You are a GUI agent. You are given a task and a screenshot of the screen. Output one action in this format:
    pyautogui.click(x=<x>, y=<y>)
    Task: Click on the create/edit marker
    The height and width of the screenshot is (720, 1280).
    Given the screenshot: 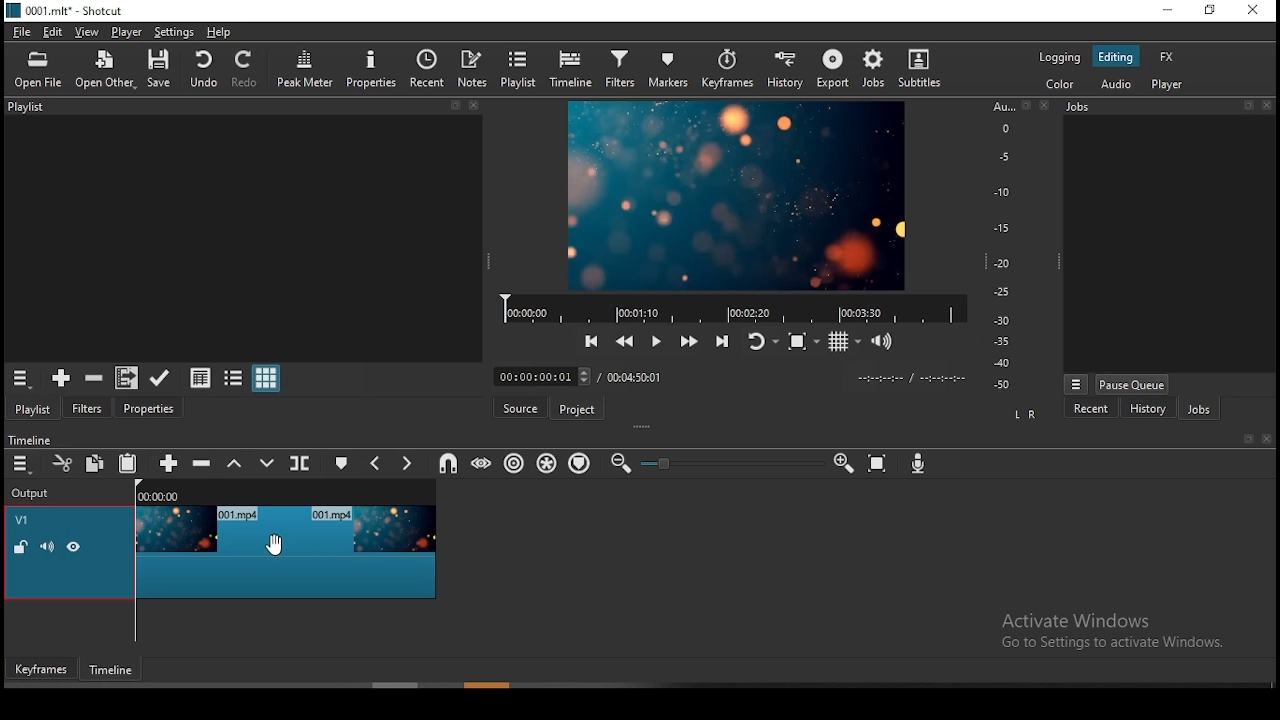 What is the action you would take?
    pyautogui.click(x=344, y=463)
    